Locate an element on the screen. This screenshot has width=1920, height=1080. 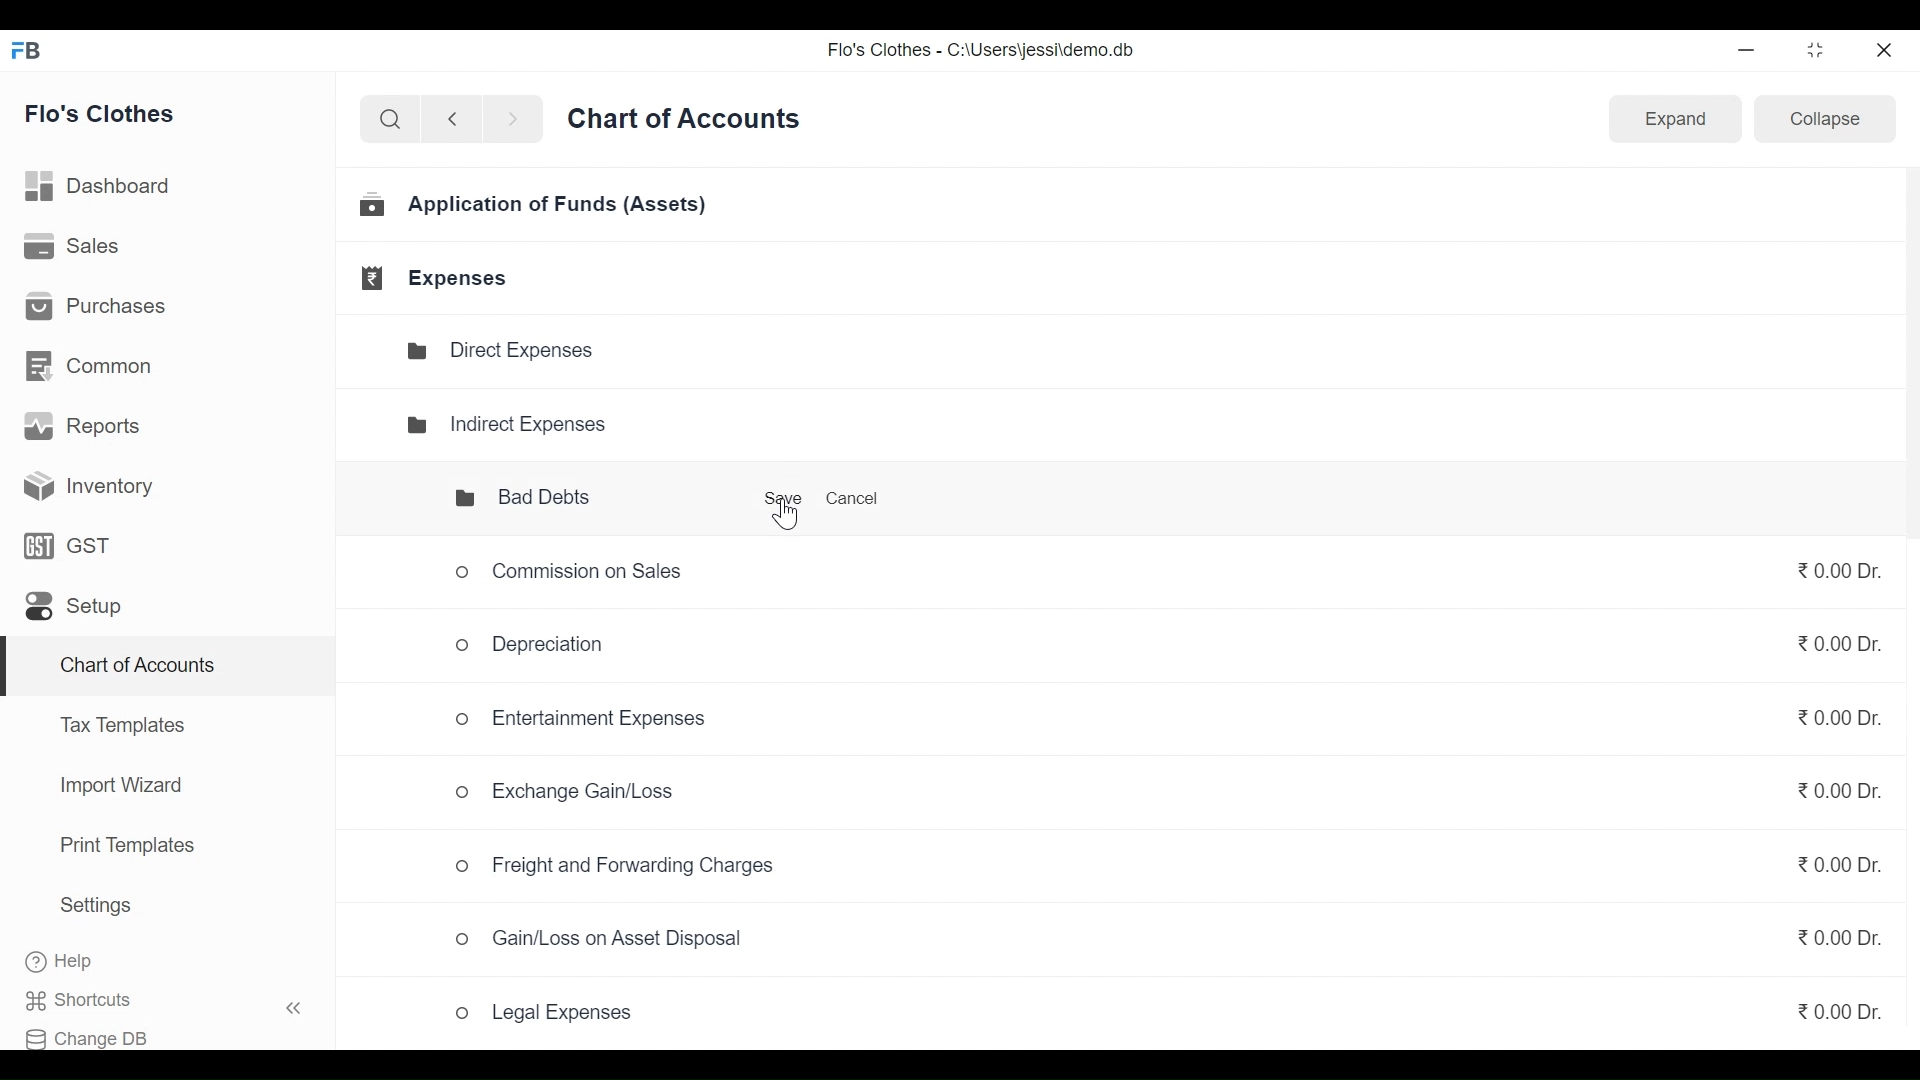
₹0.00 Dr. is located at coordinates (1840, 935).